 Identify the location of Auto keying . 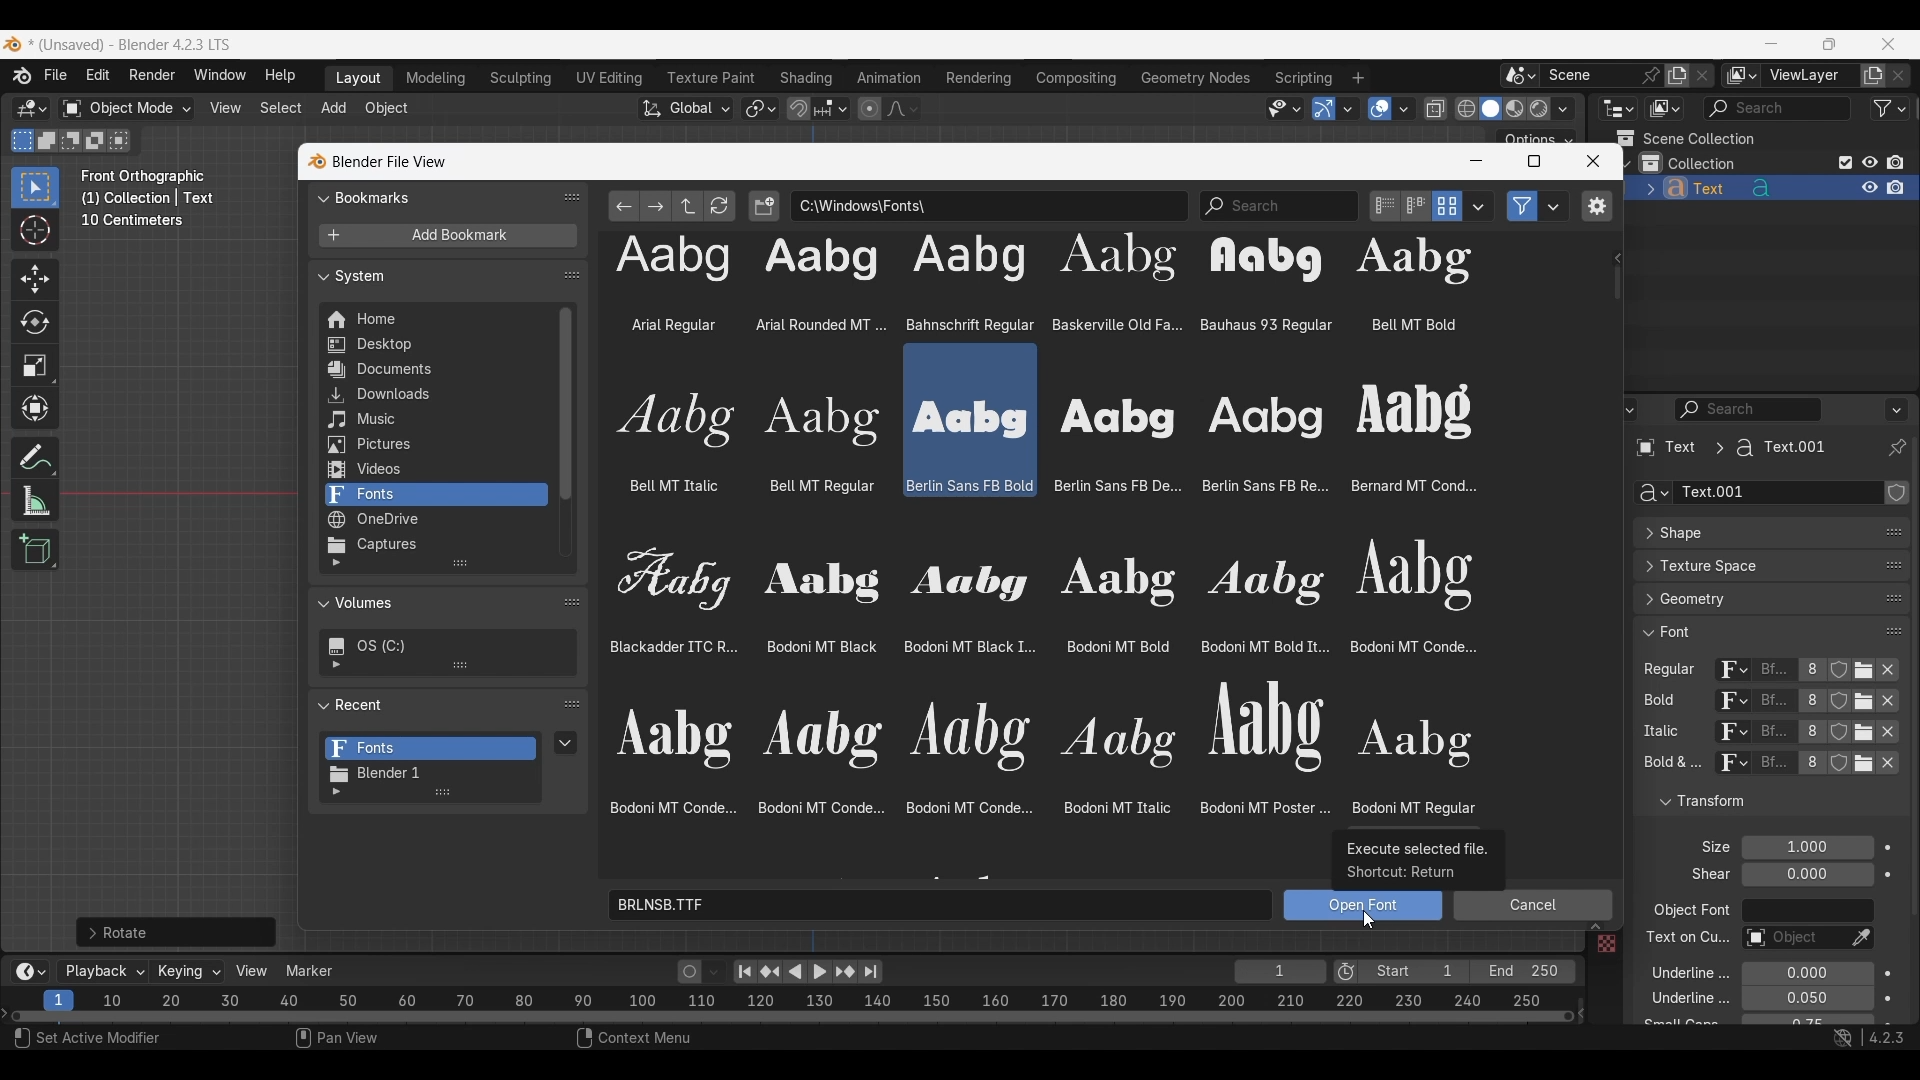
(690, 972).